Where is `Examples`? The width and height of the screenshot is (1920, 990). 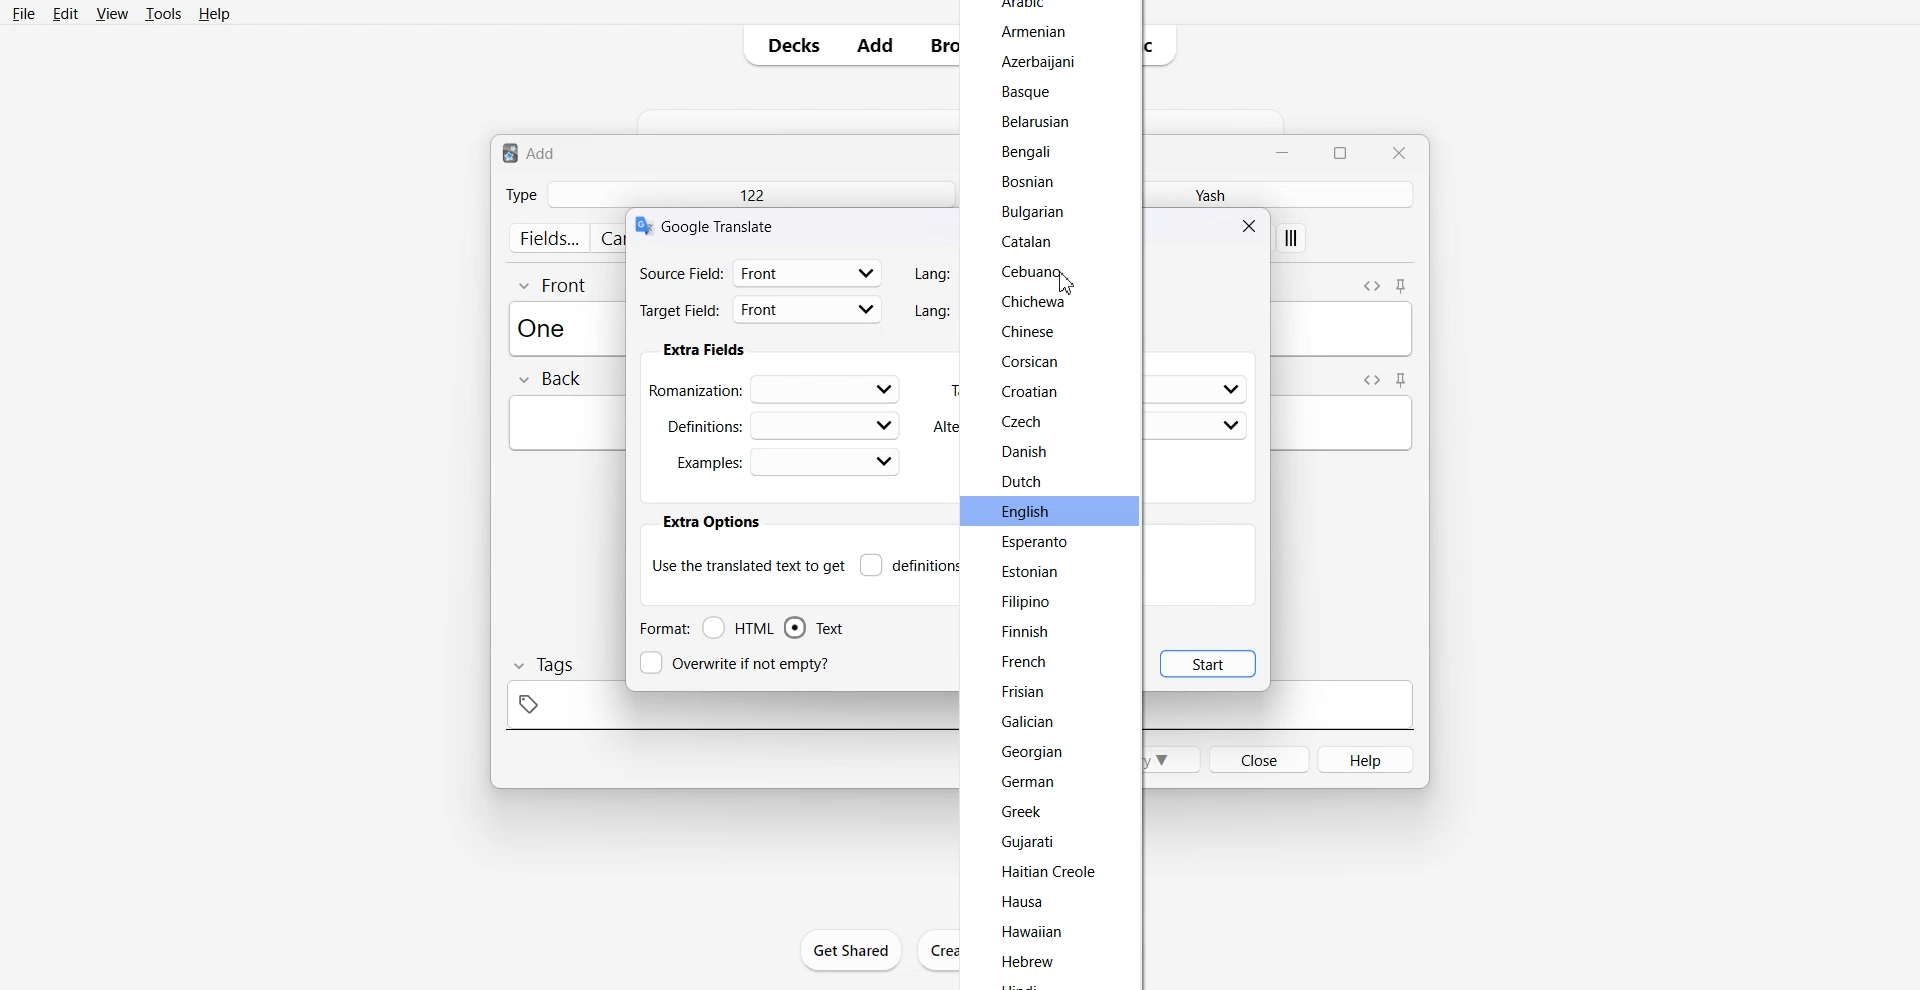 Examples is located at coordinates (787, 462).